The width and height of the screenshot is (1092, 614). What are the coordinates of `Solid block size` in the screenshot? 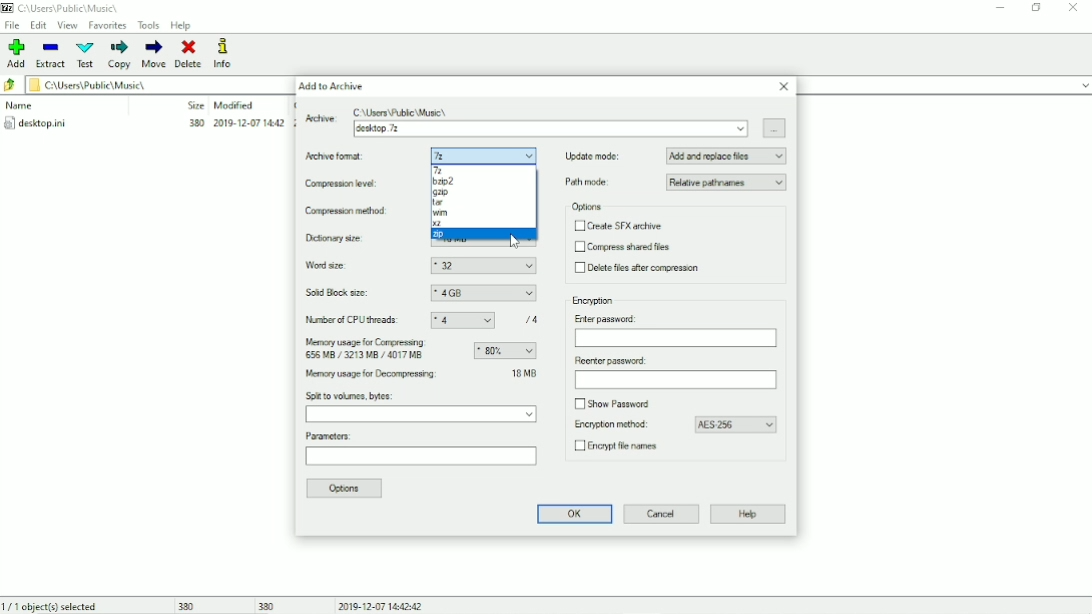 It's located at (421, 293).